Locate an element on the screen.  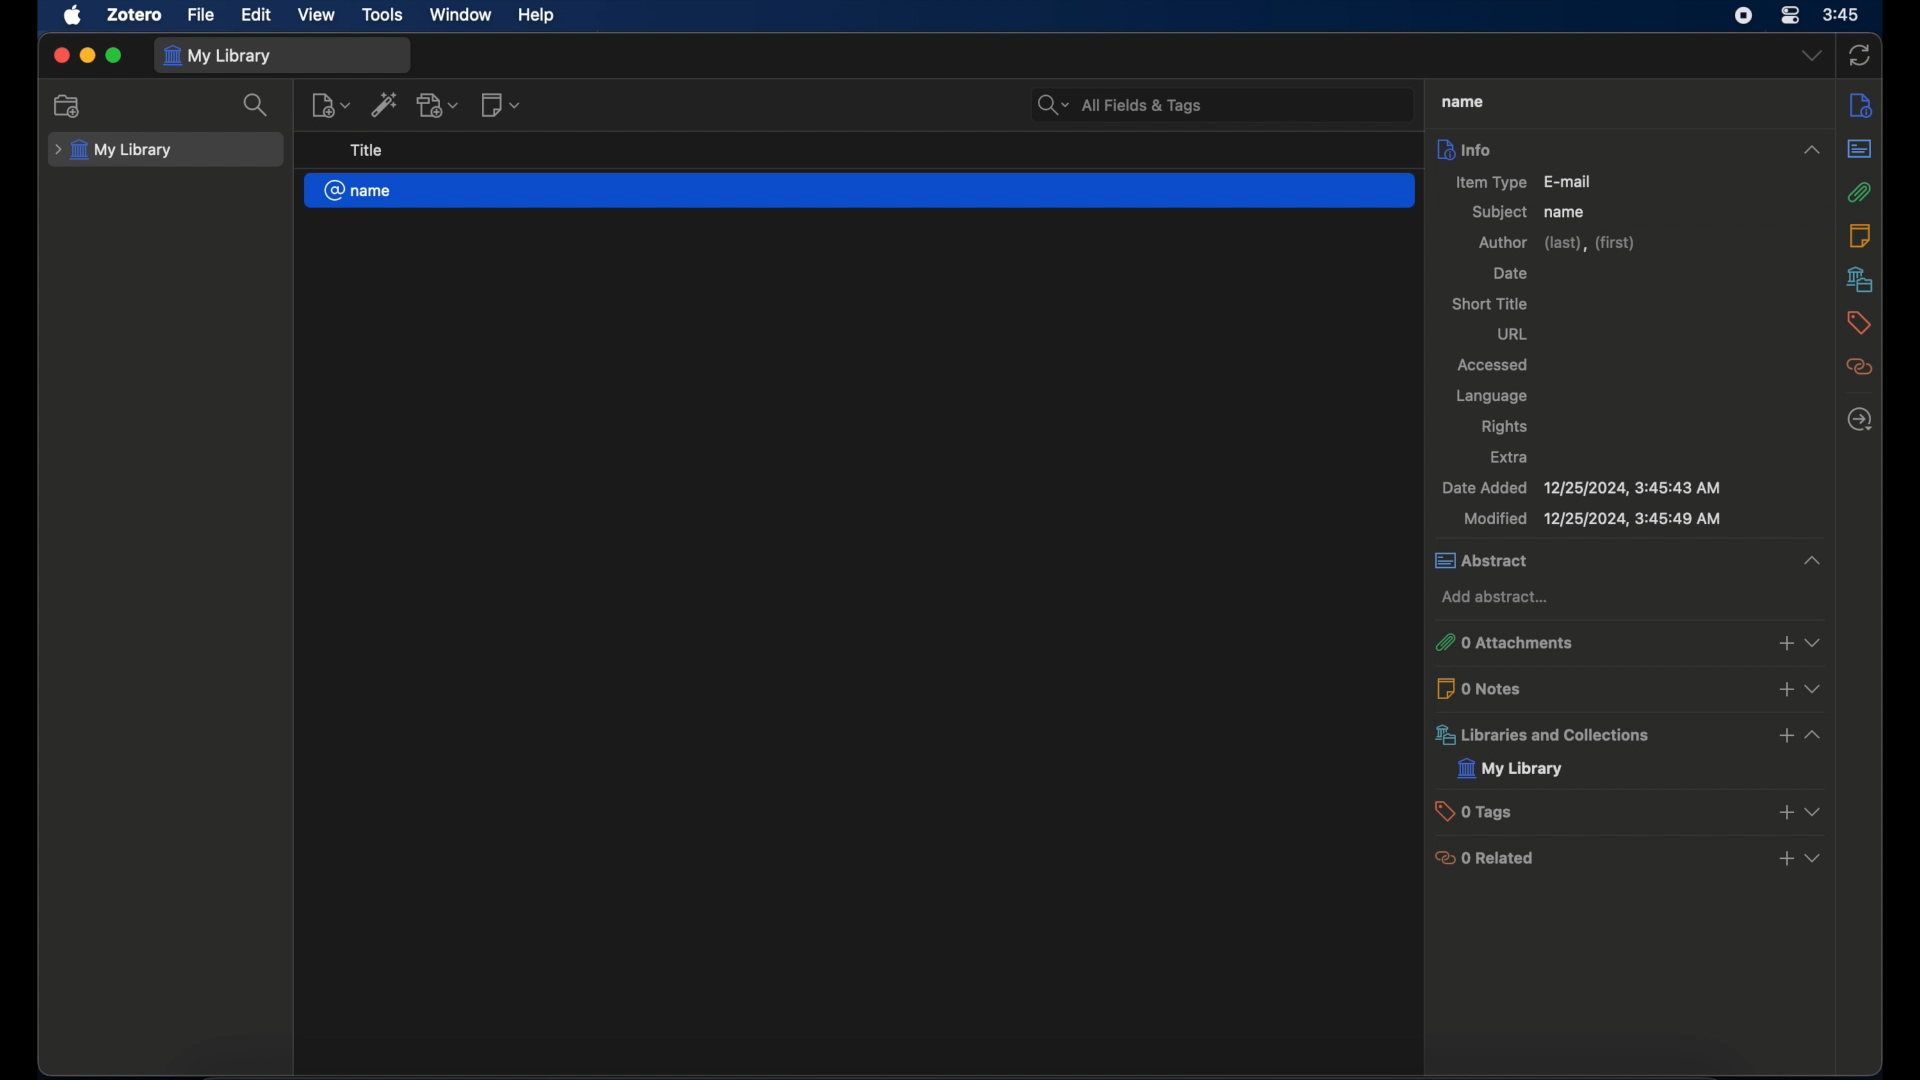
3.45 is located at coordinates (1841, 16).